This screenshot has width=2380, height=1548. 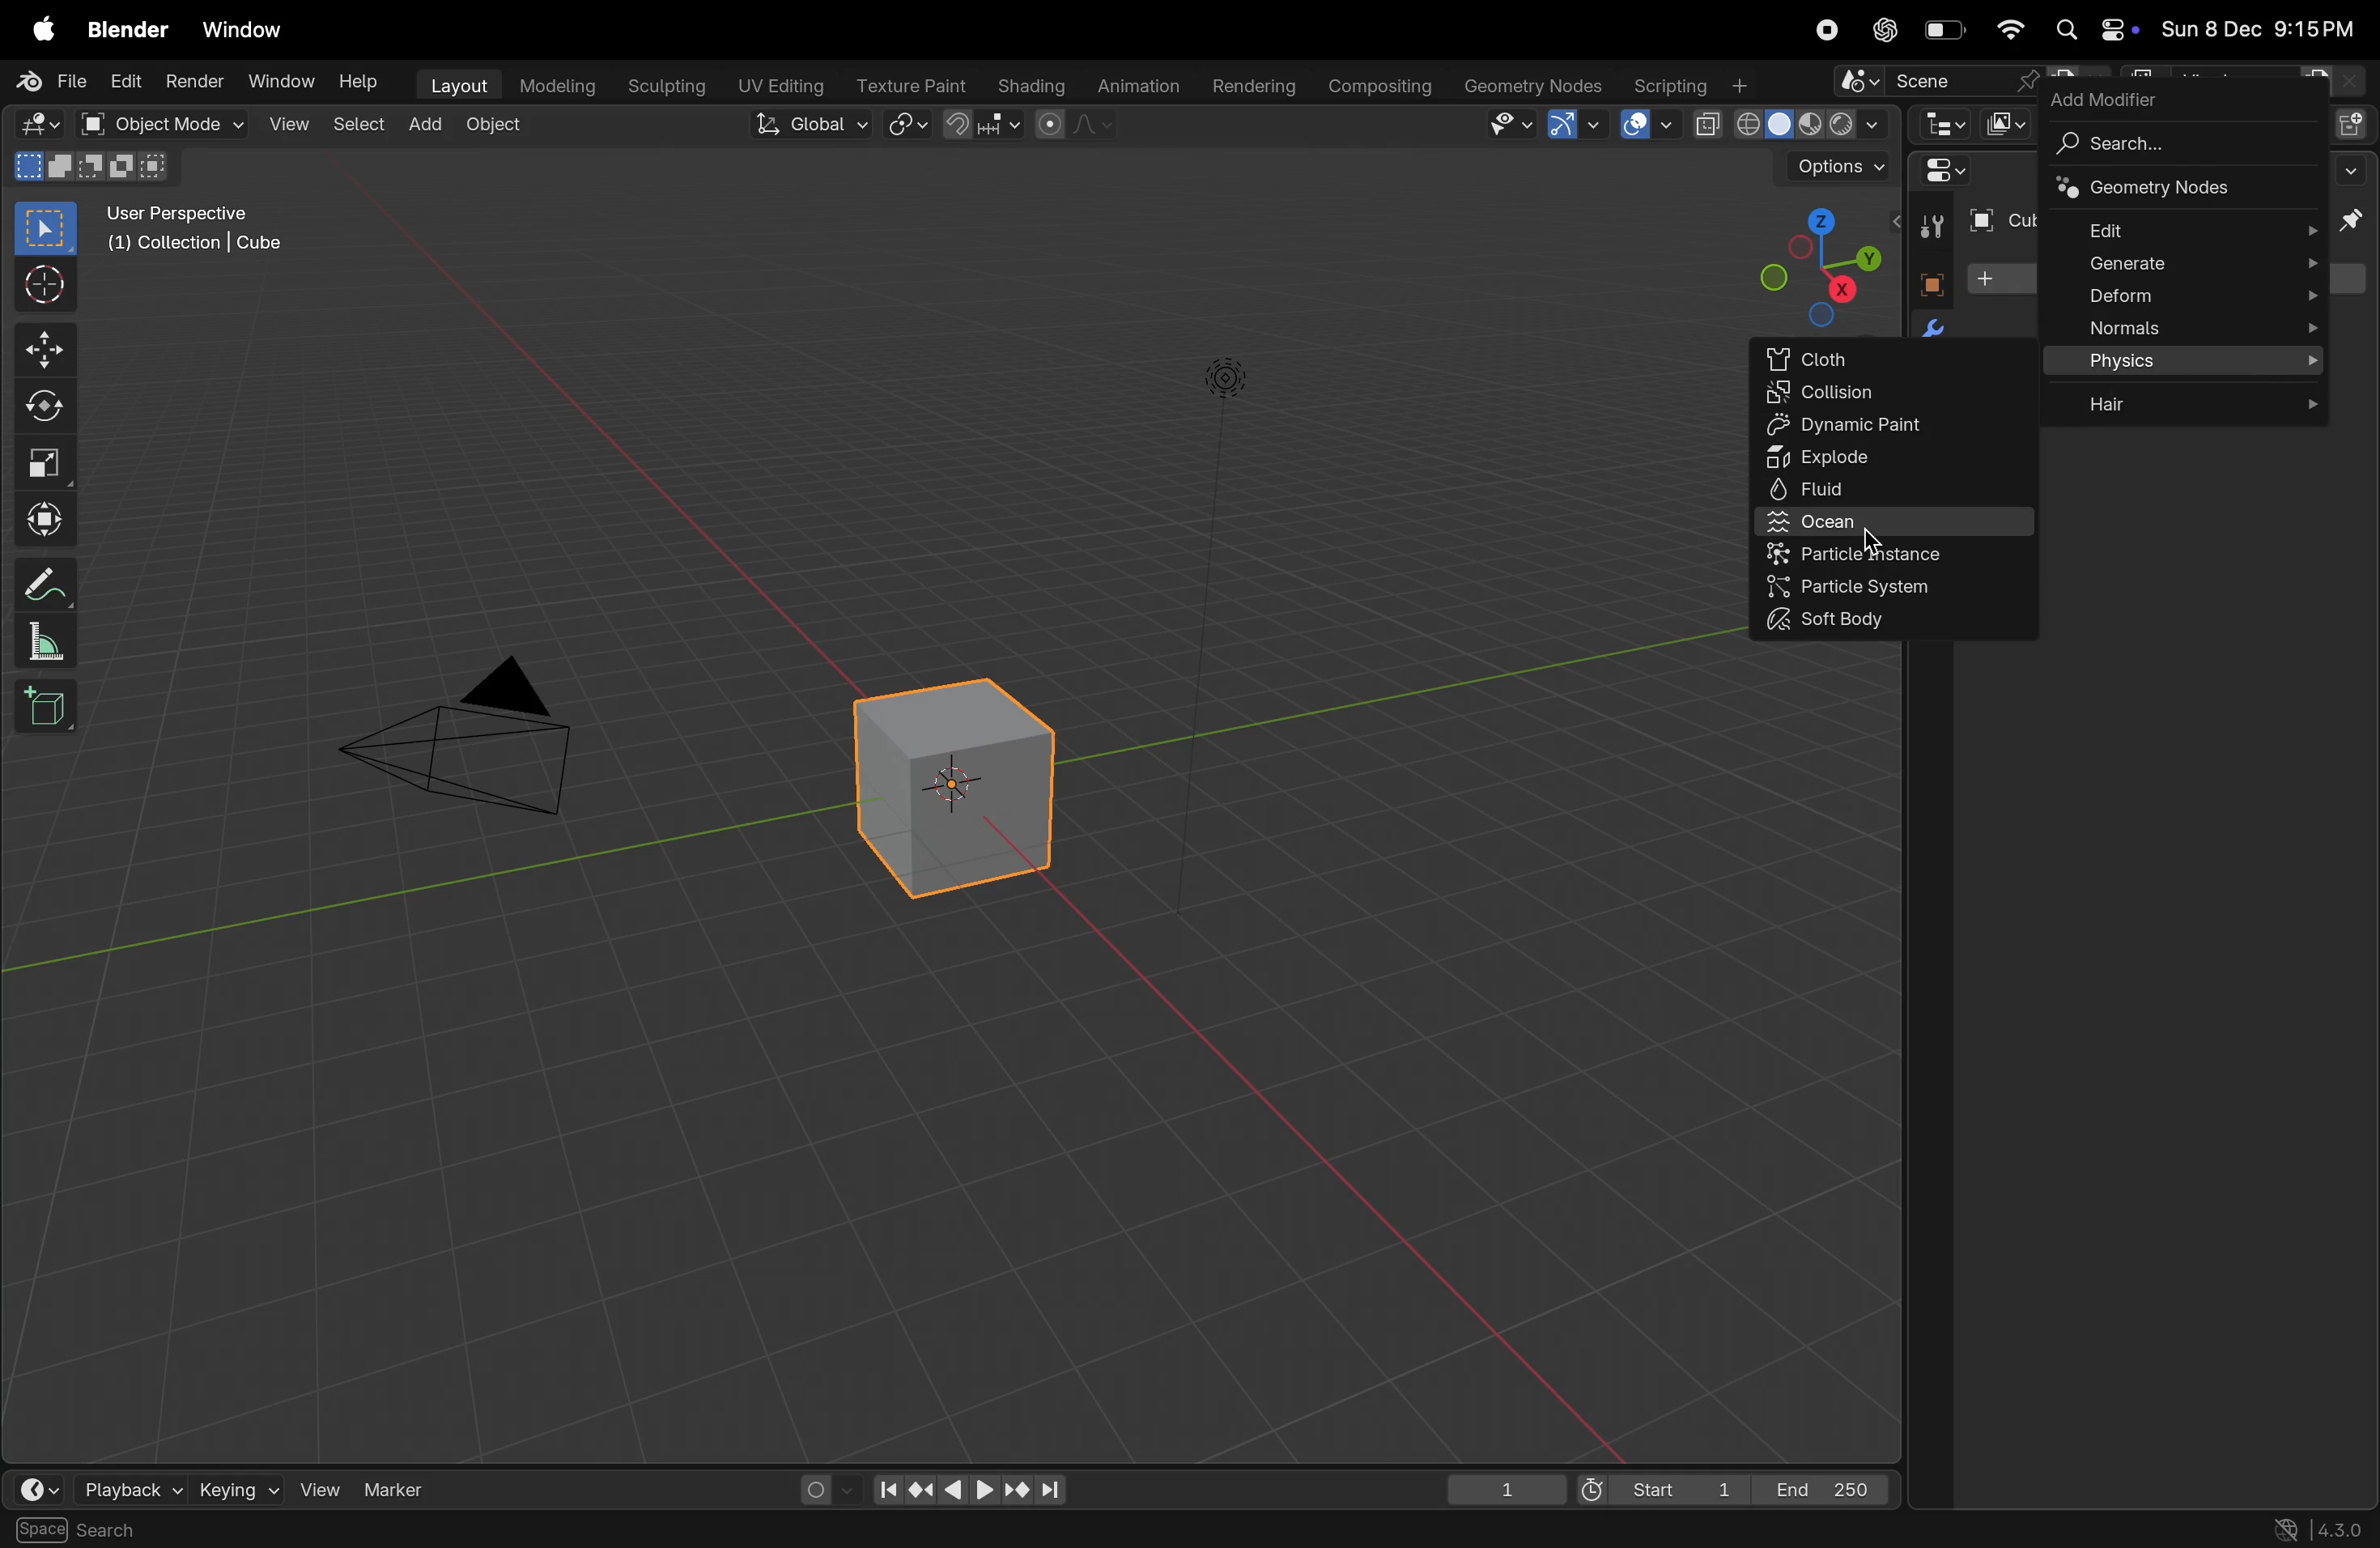 What do you see at coordinates (1504, 124) in the screenshot?
I see `selectibality` at bounding box center [1504, 124].